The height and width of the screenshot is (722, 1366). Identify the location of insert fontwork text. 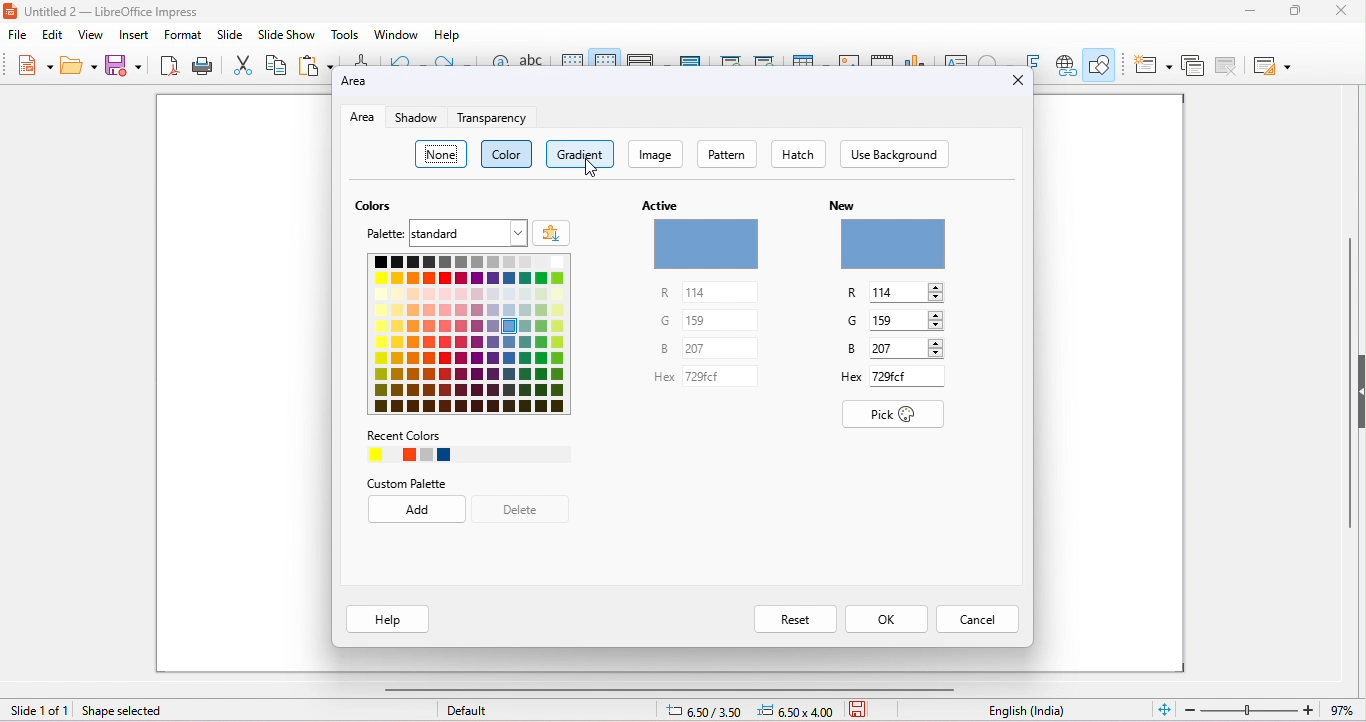
(1032, 58).